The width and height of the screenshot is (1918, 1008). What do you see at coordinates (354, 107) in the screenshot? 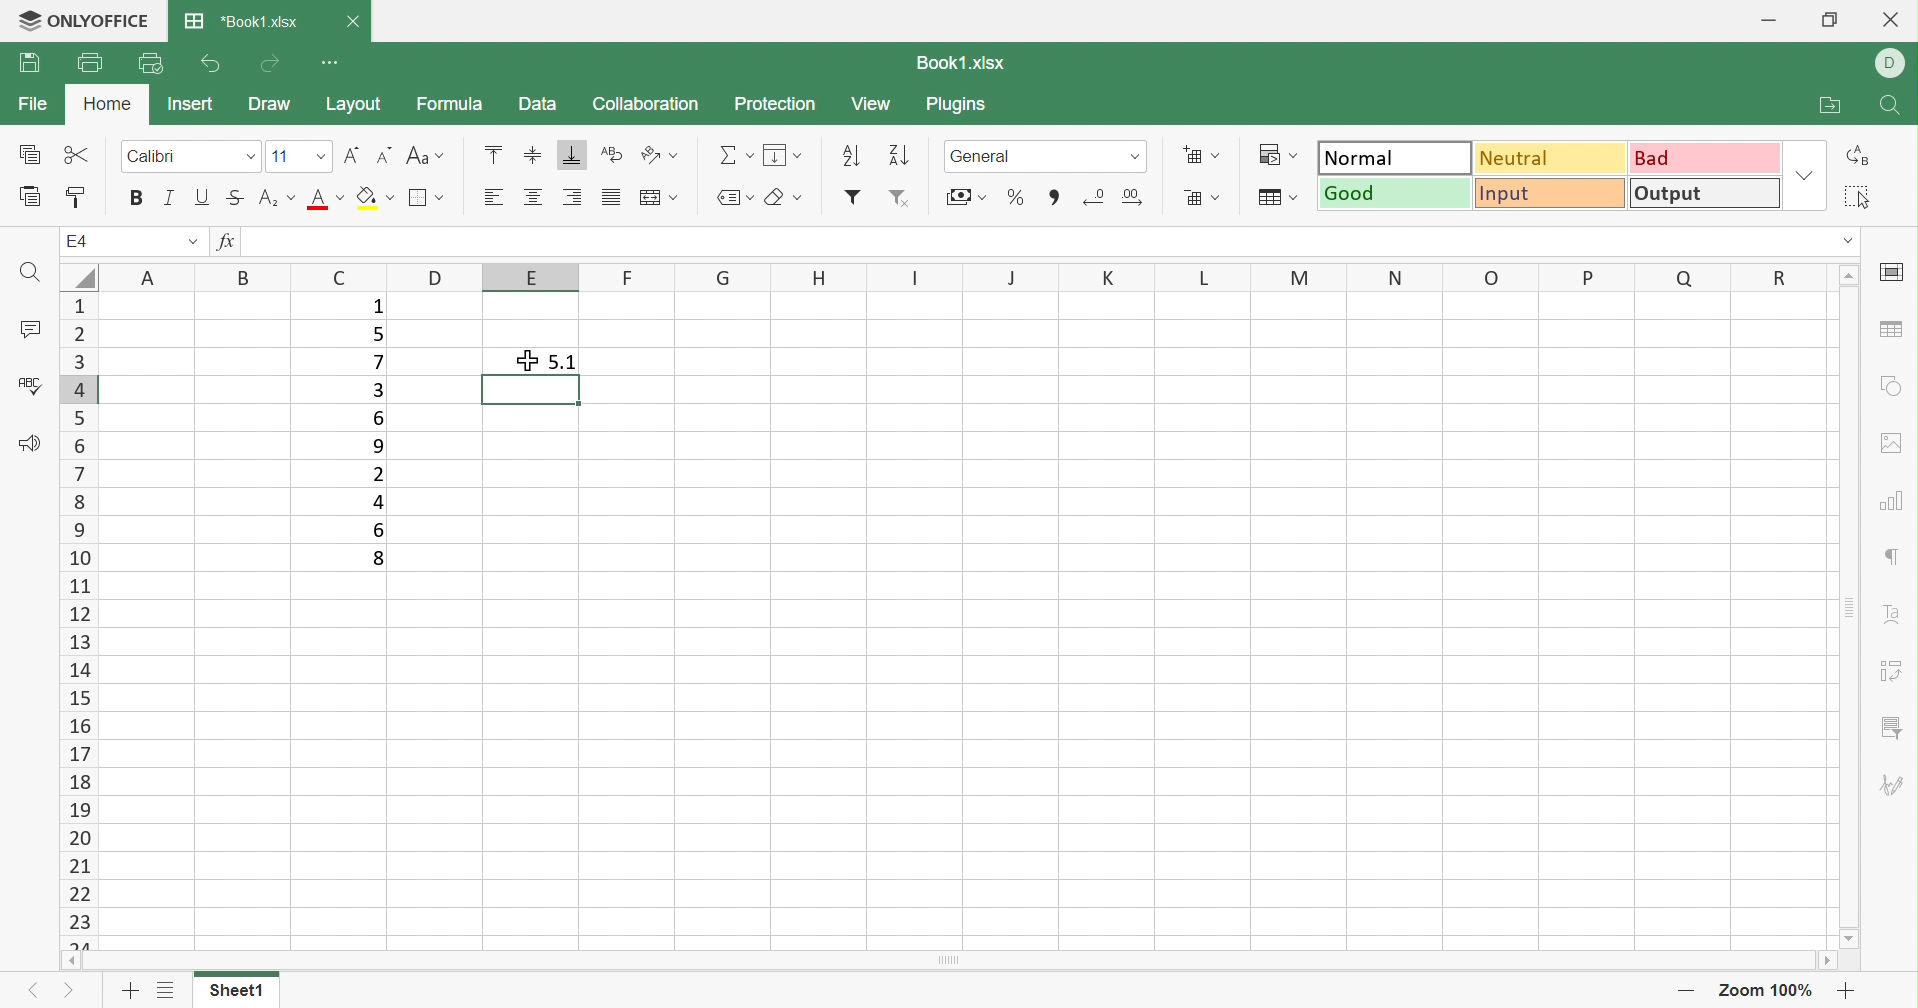
I see `Layout` at bounding box center [354, 107].